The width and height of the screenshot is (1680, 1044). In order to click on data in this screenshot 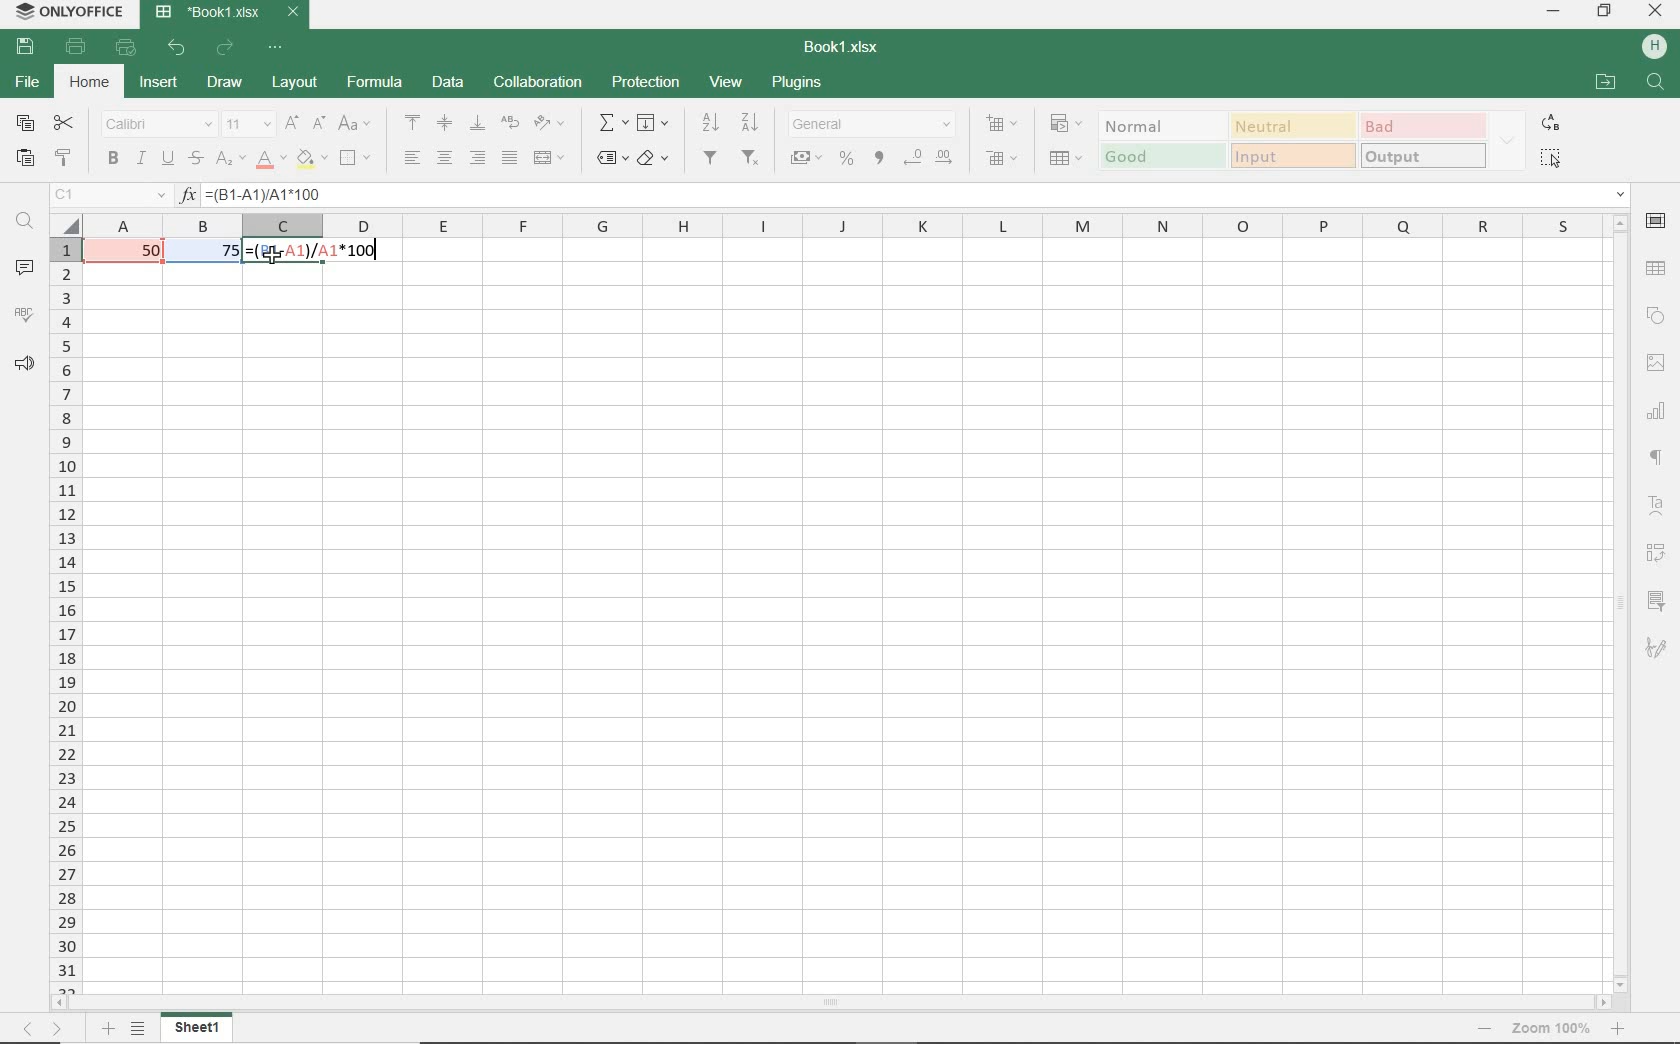, I will do `click(448, 82)`.